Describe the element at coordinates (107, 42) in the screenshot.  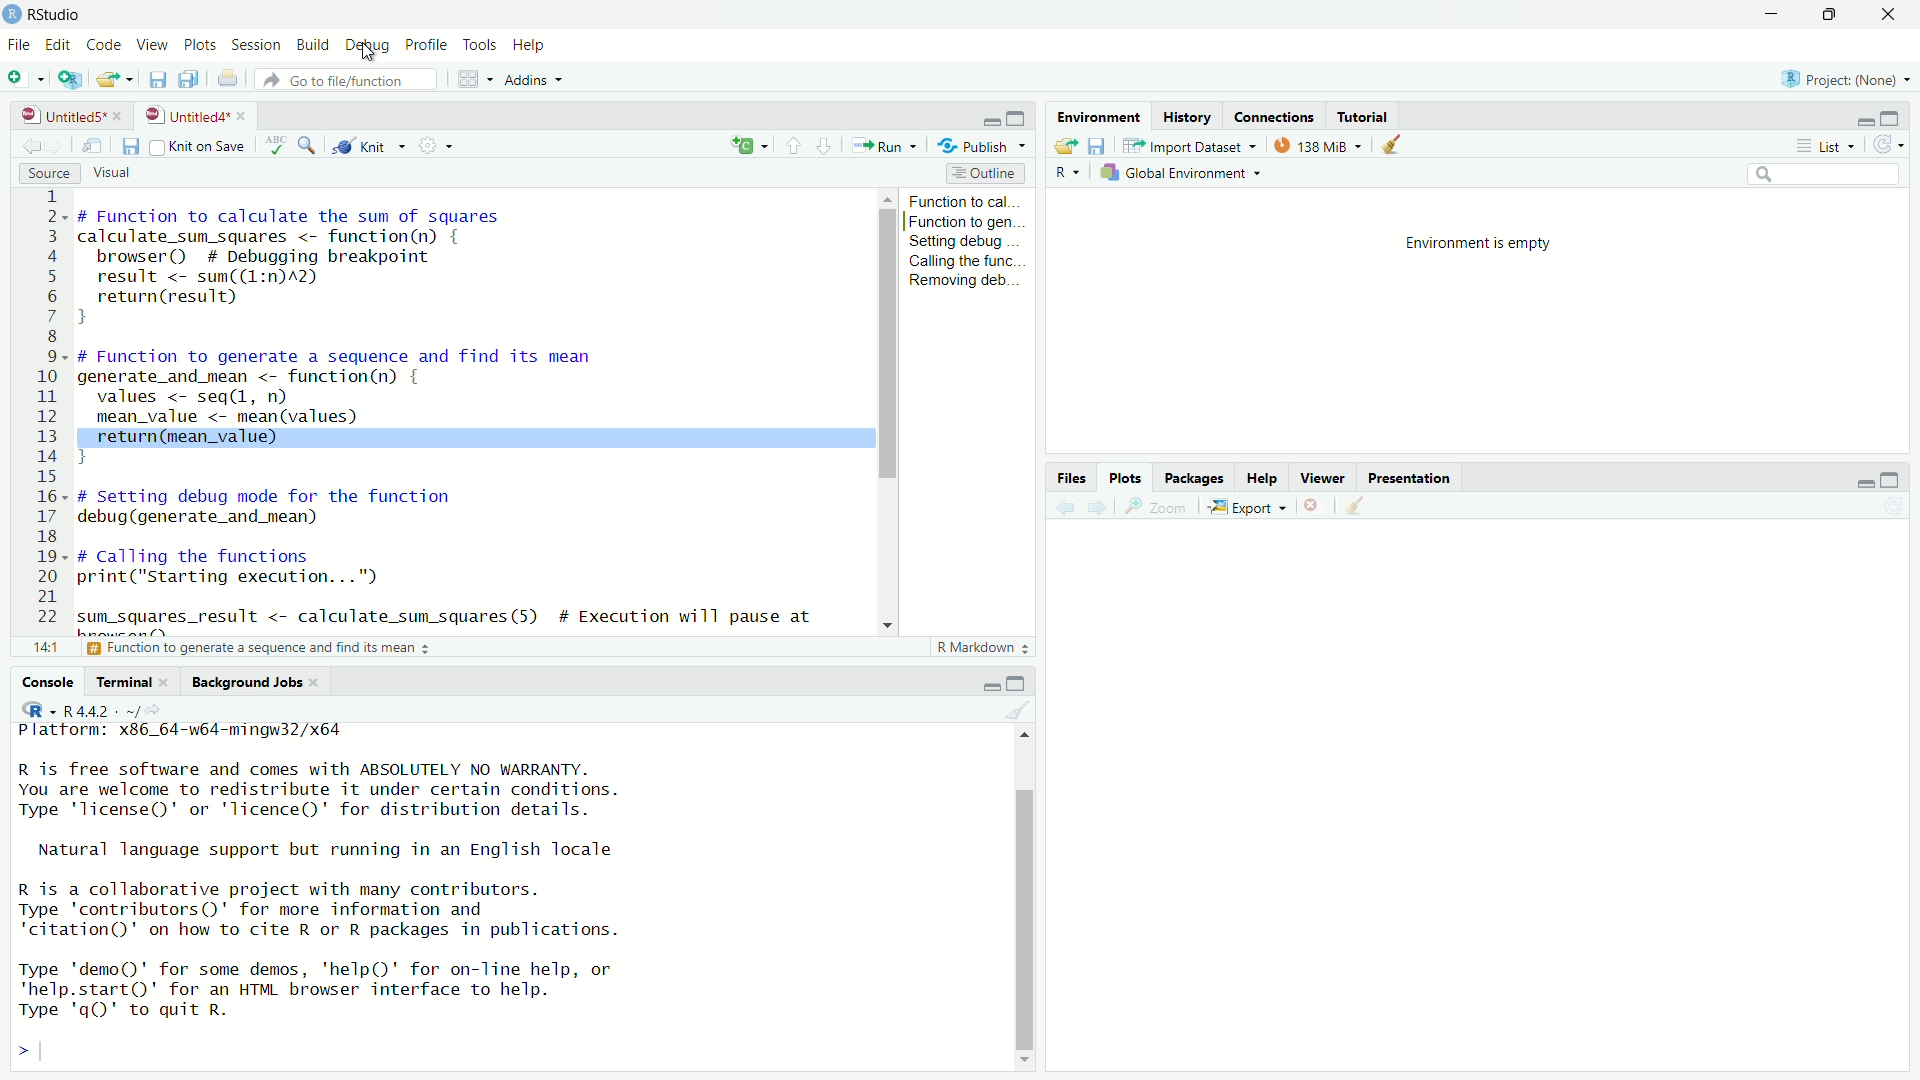
I see `code` at that location.